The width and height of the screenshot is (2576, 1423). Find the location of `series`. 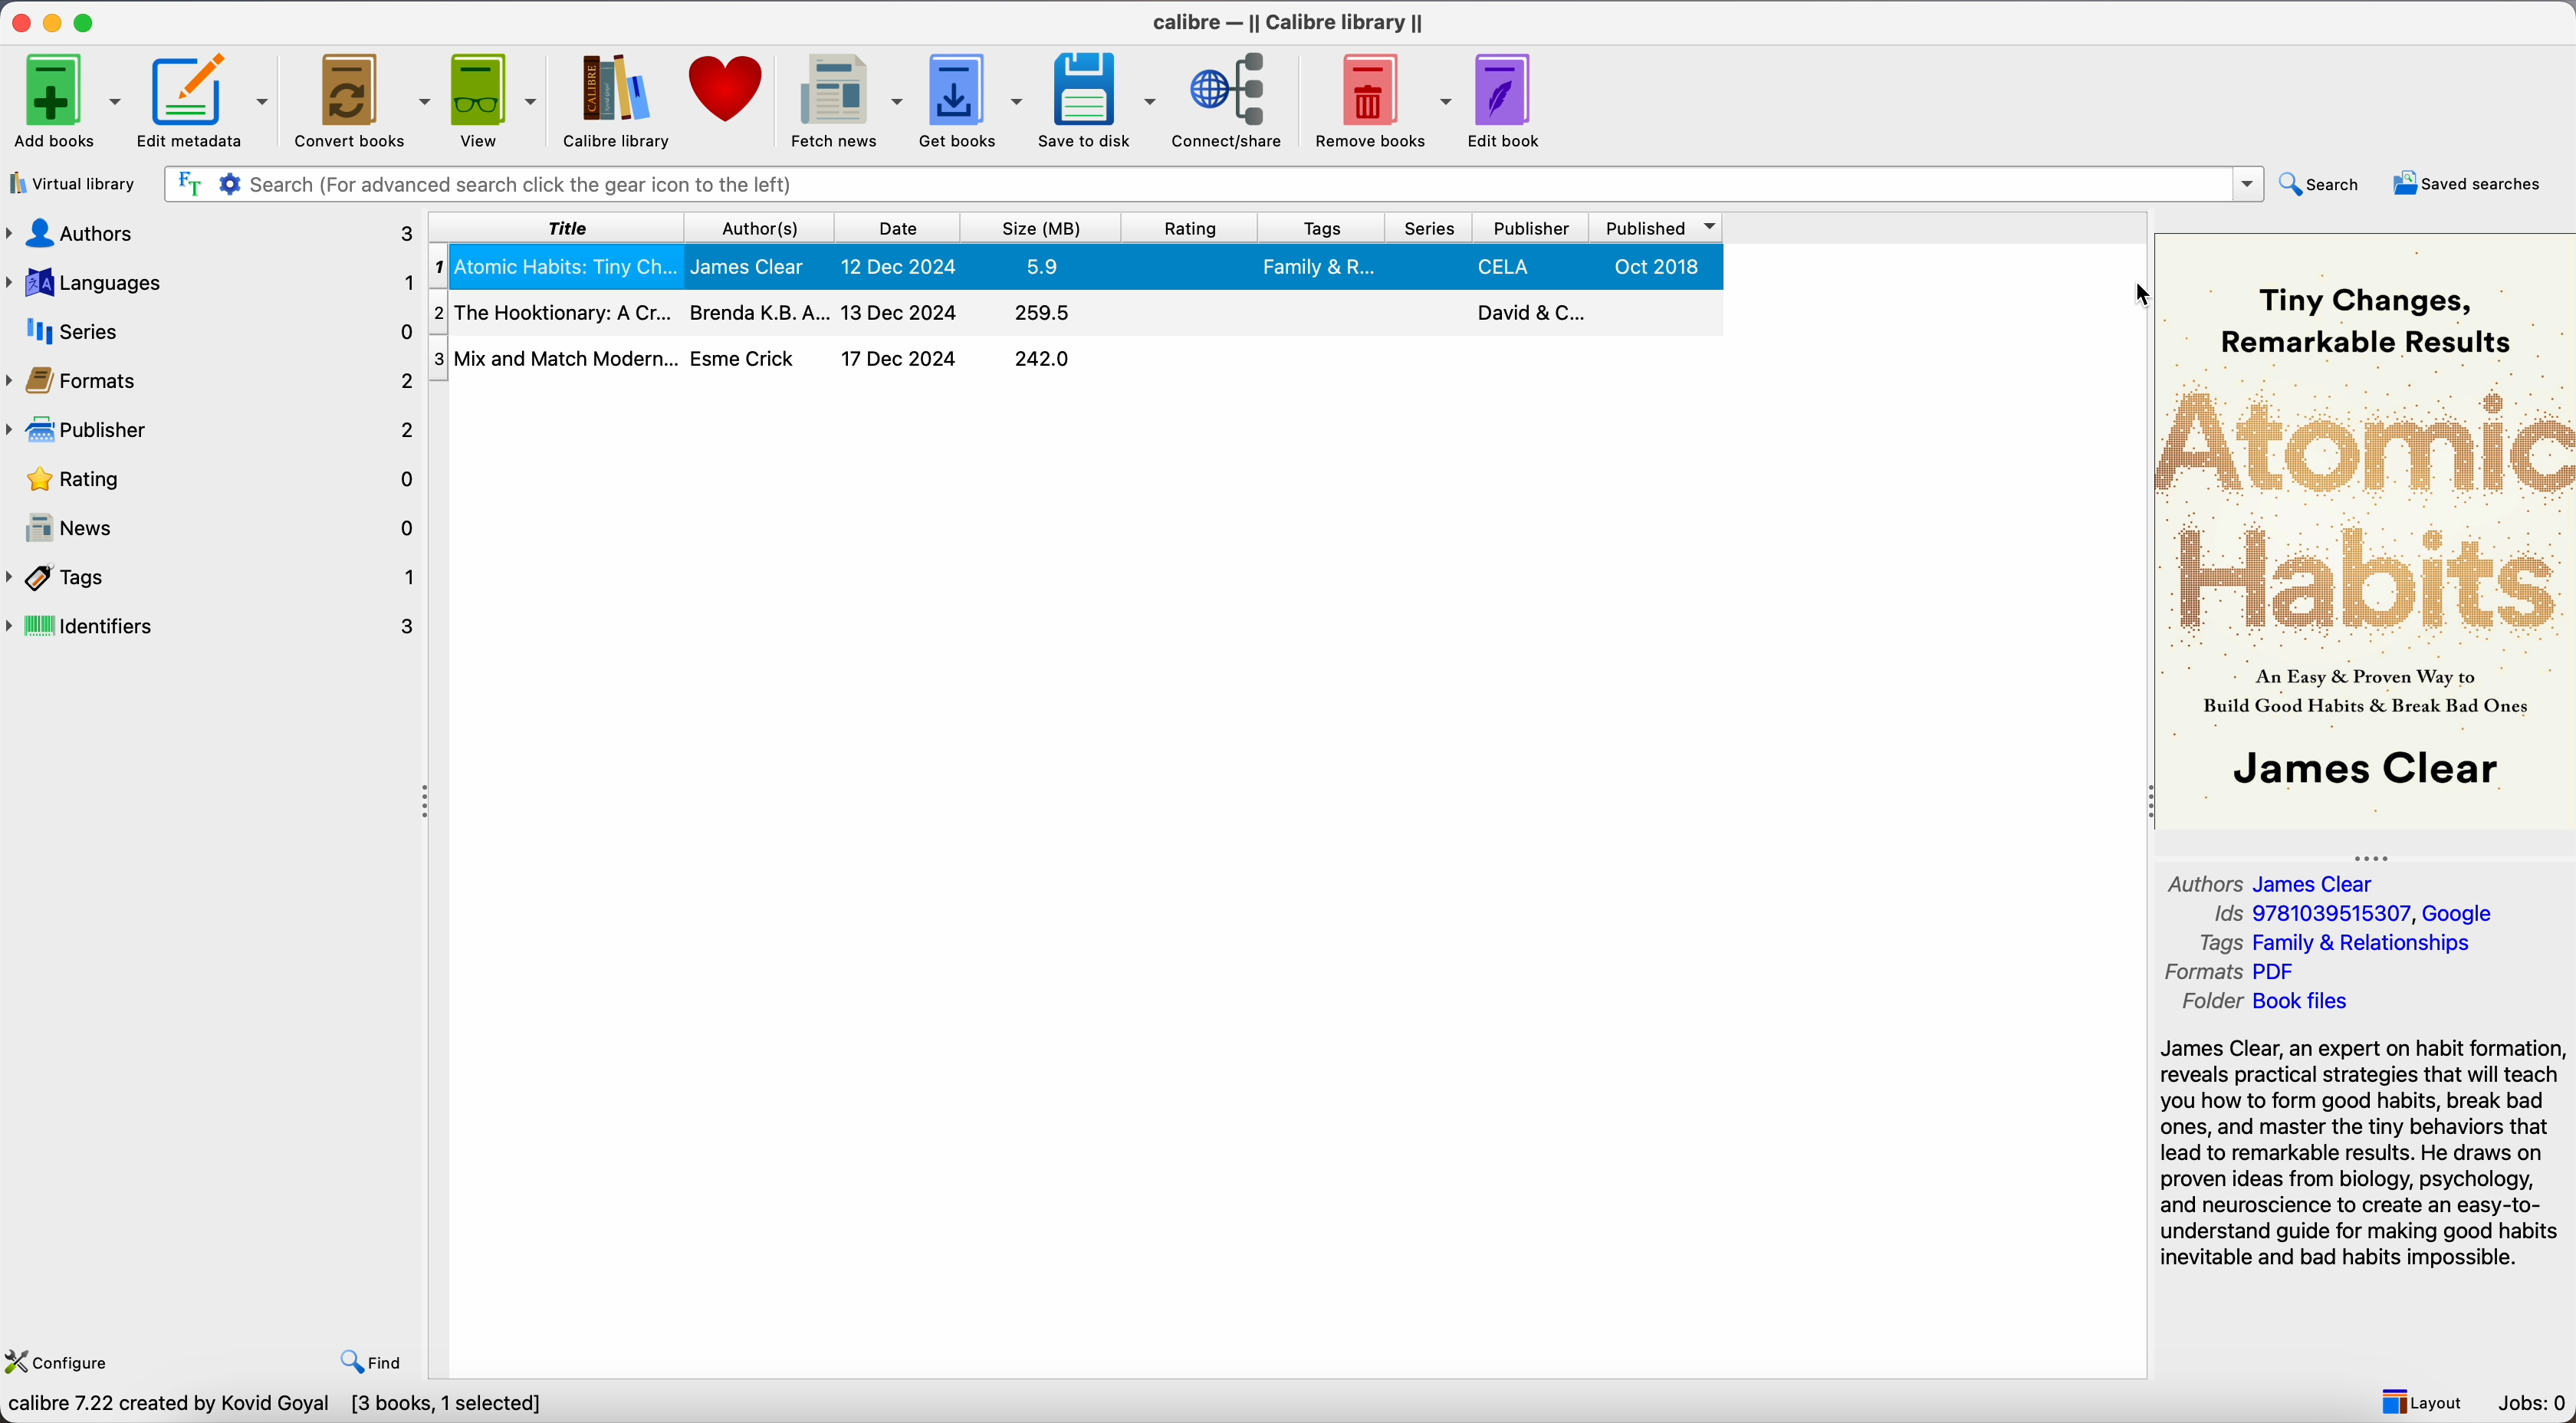

series is located at coordinates (1430, 227).